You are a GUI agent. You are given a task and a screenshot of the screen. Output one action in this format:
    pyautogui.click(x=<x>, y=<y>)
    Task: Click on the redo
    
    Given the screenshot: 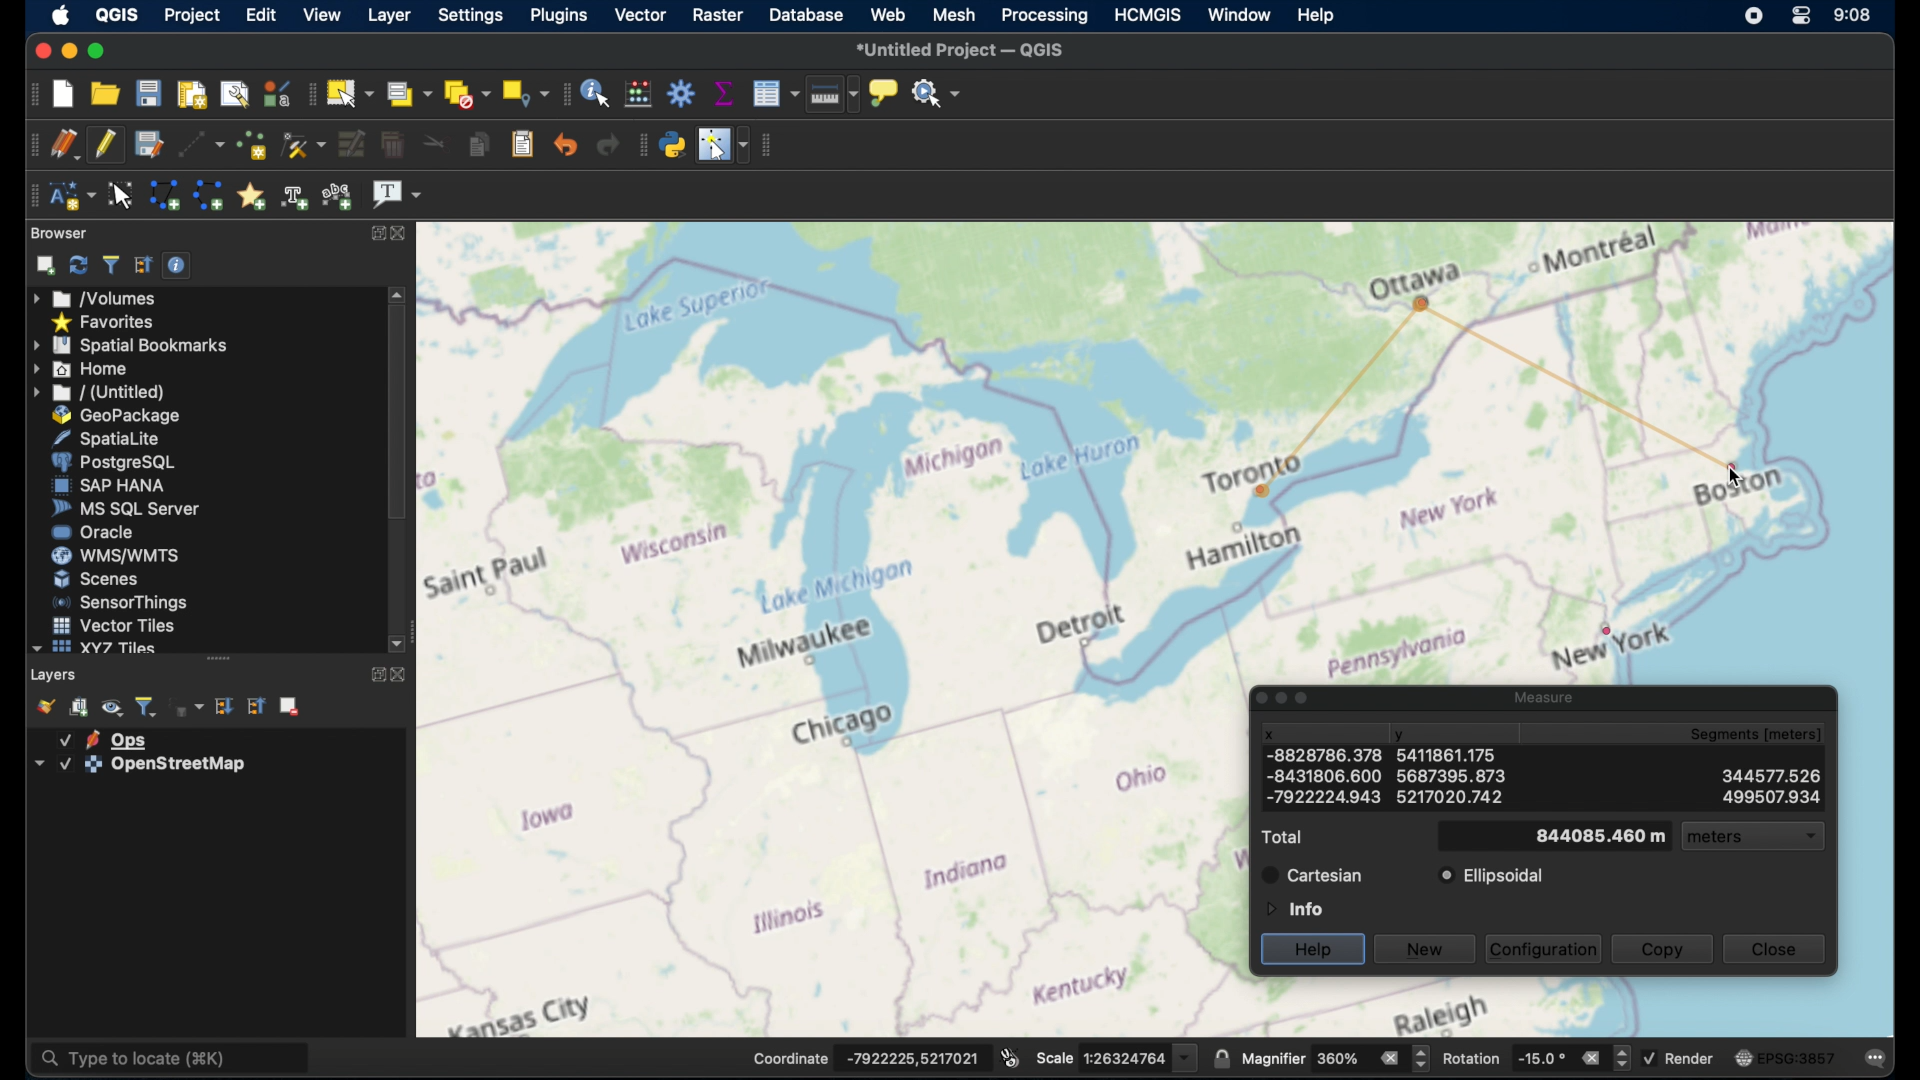 What is the action you would take?
    pyautogui.click(x=608, y=145)
    